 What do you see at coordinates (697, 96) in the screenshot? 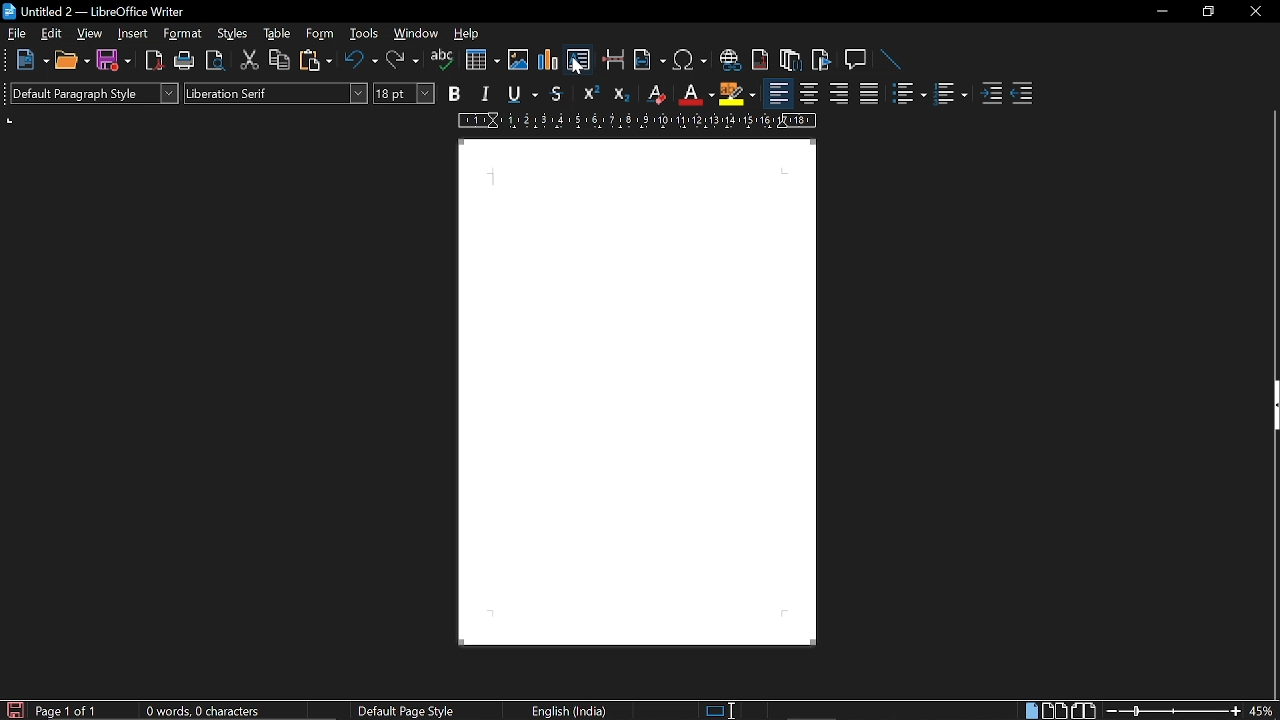
I see `font color` at bounding box center [697, 96].